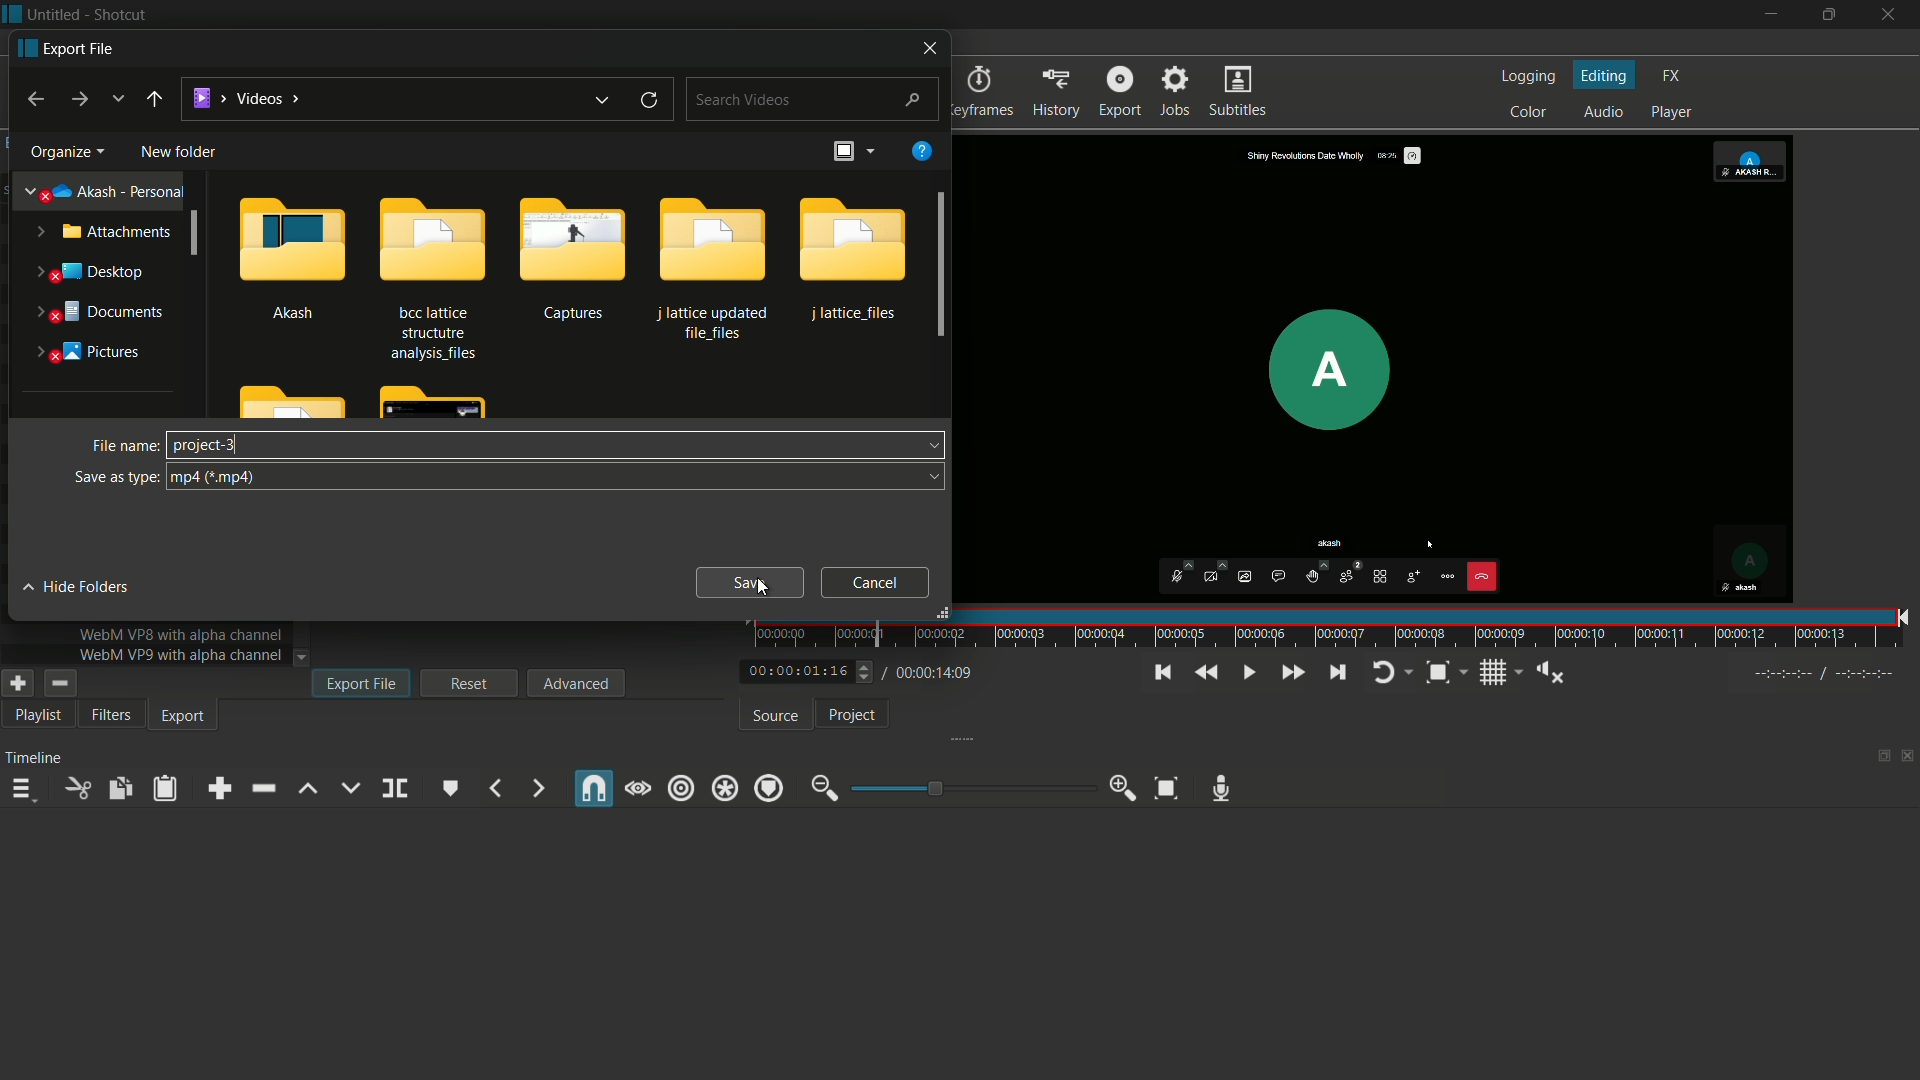 This screenshot has height=1080, width=1920. What do you see at coordinates (921, 151) in the screenshot?
I see `get help` at bounding box center [921, 151].